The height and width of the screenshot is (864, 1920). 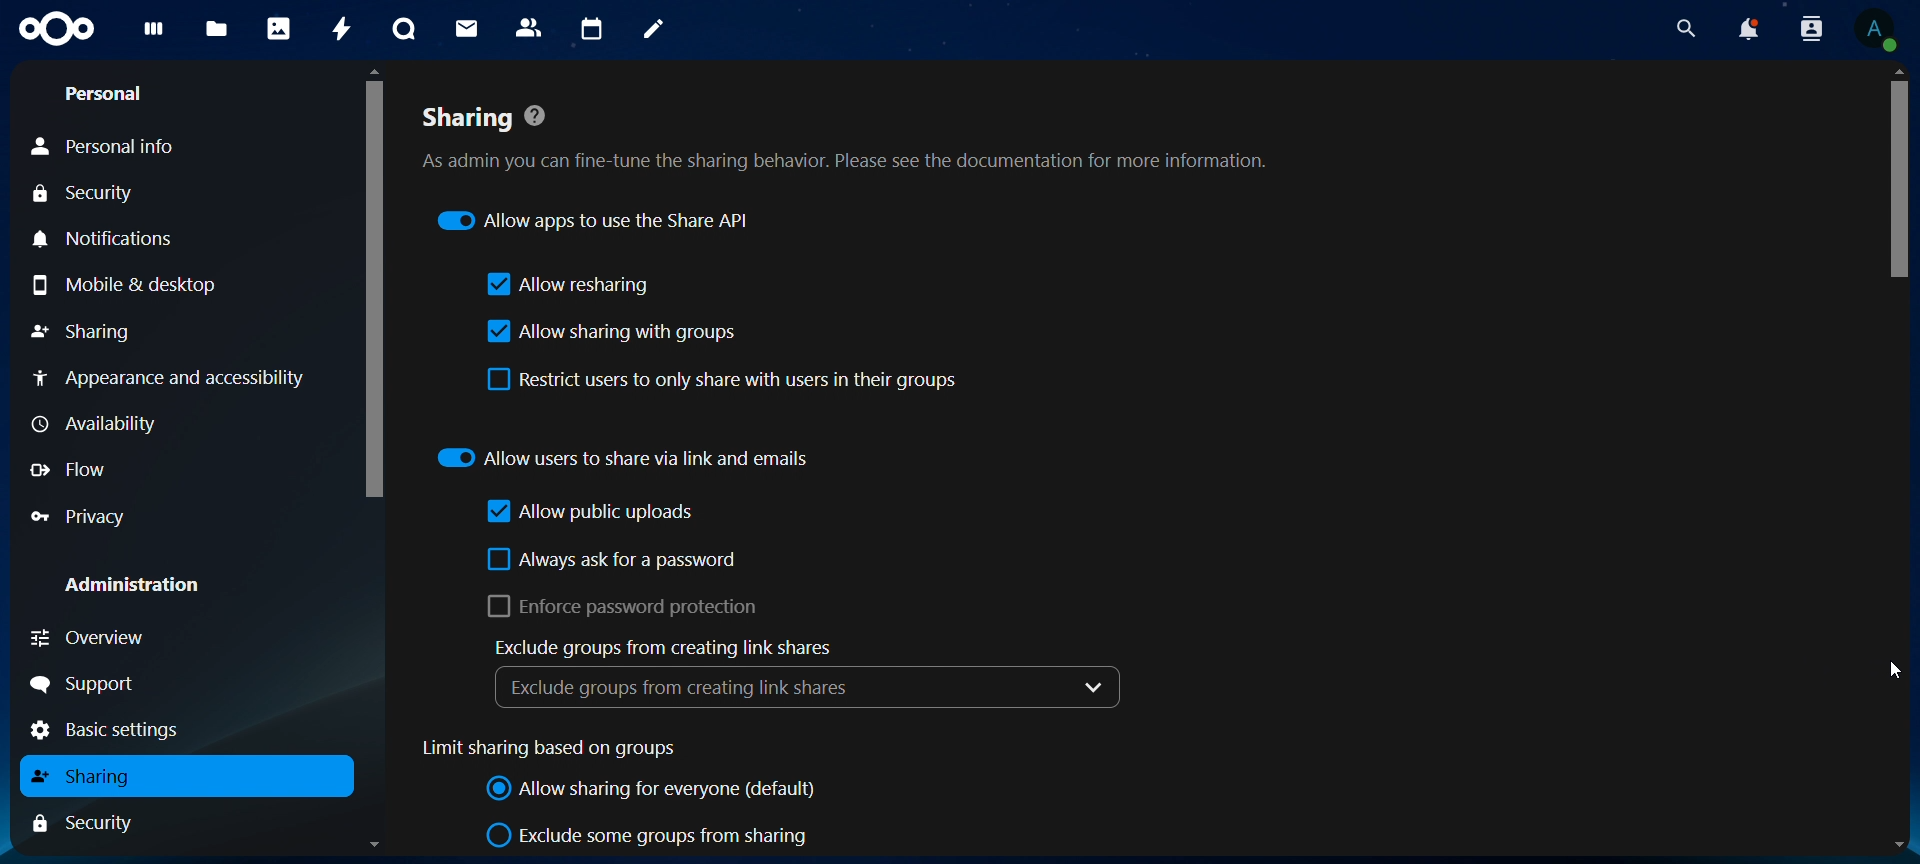 What do you see at coordinates (92, 684) in the screenshot?
I see `support` at bounding box center [92, 684].